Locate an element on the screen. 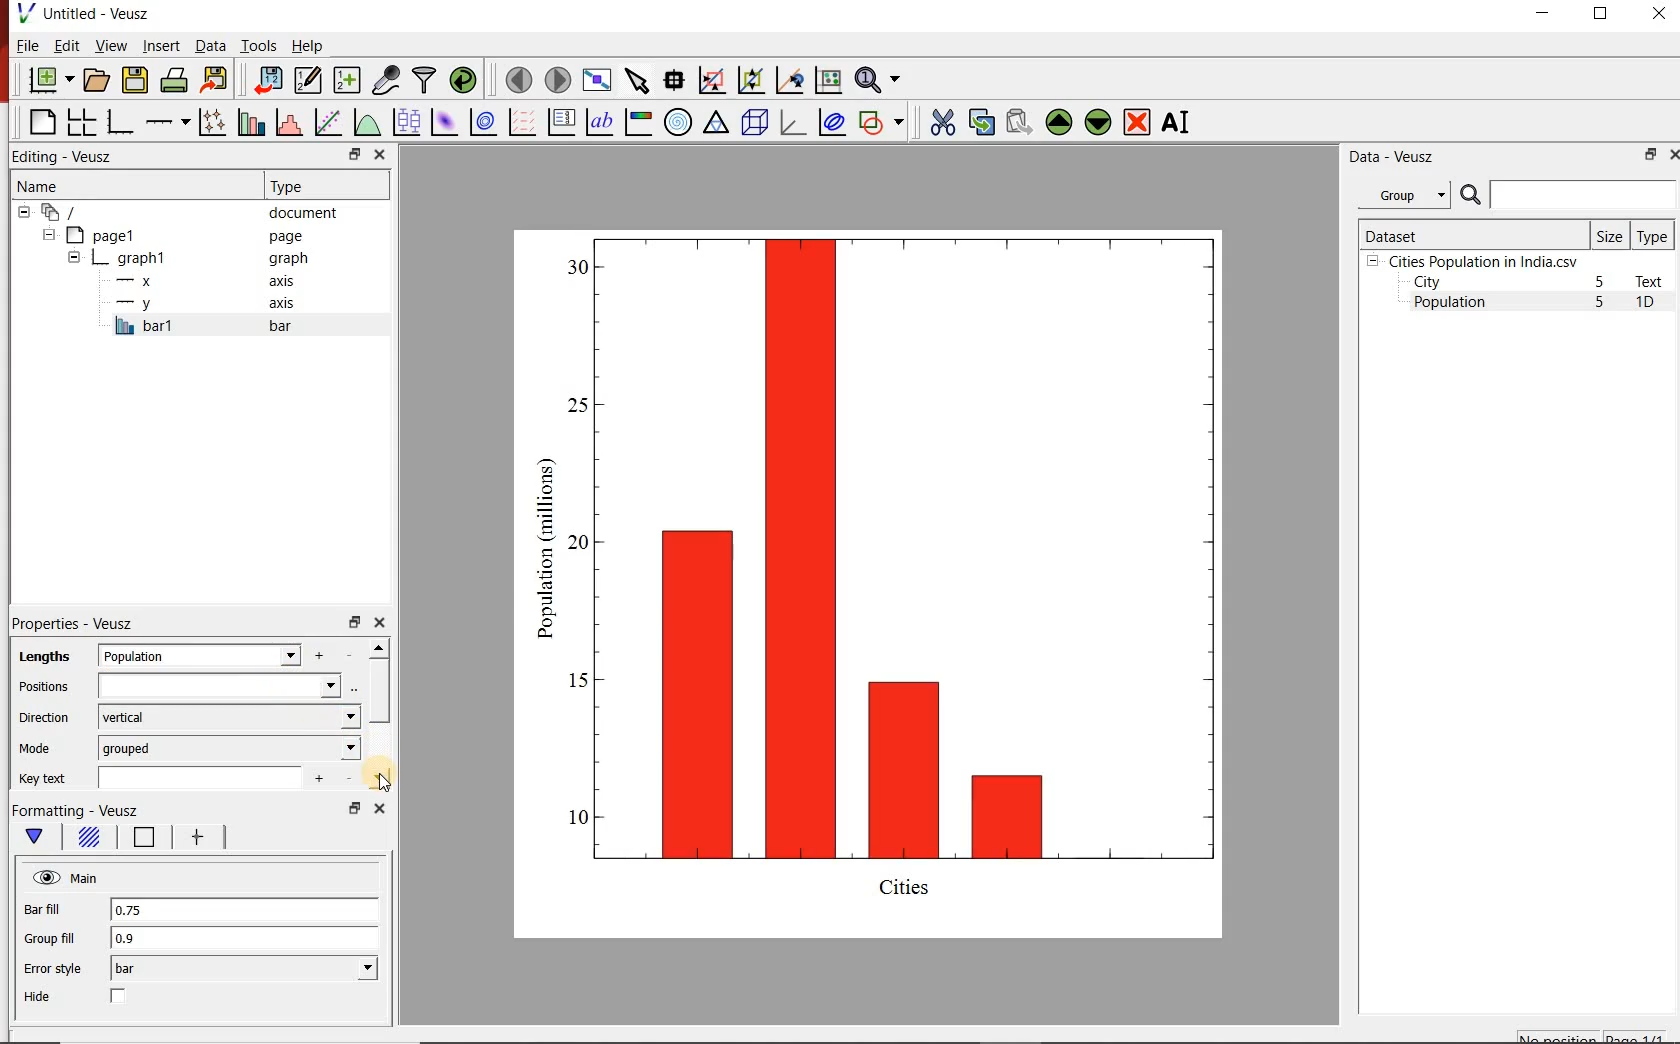 The height and width of the screenshot is (1044, 1680). reload linked datasets is located at coordinates (462, 80).